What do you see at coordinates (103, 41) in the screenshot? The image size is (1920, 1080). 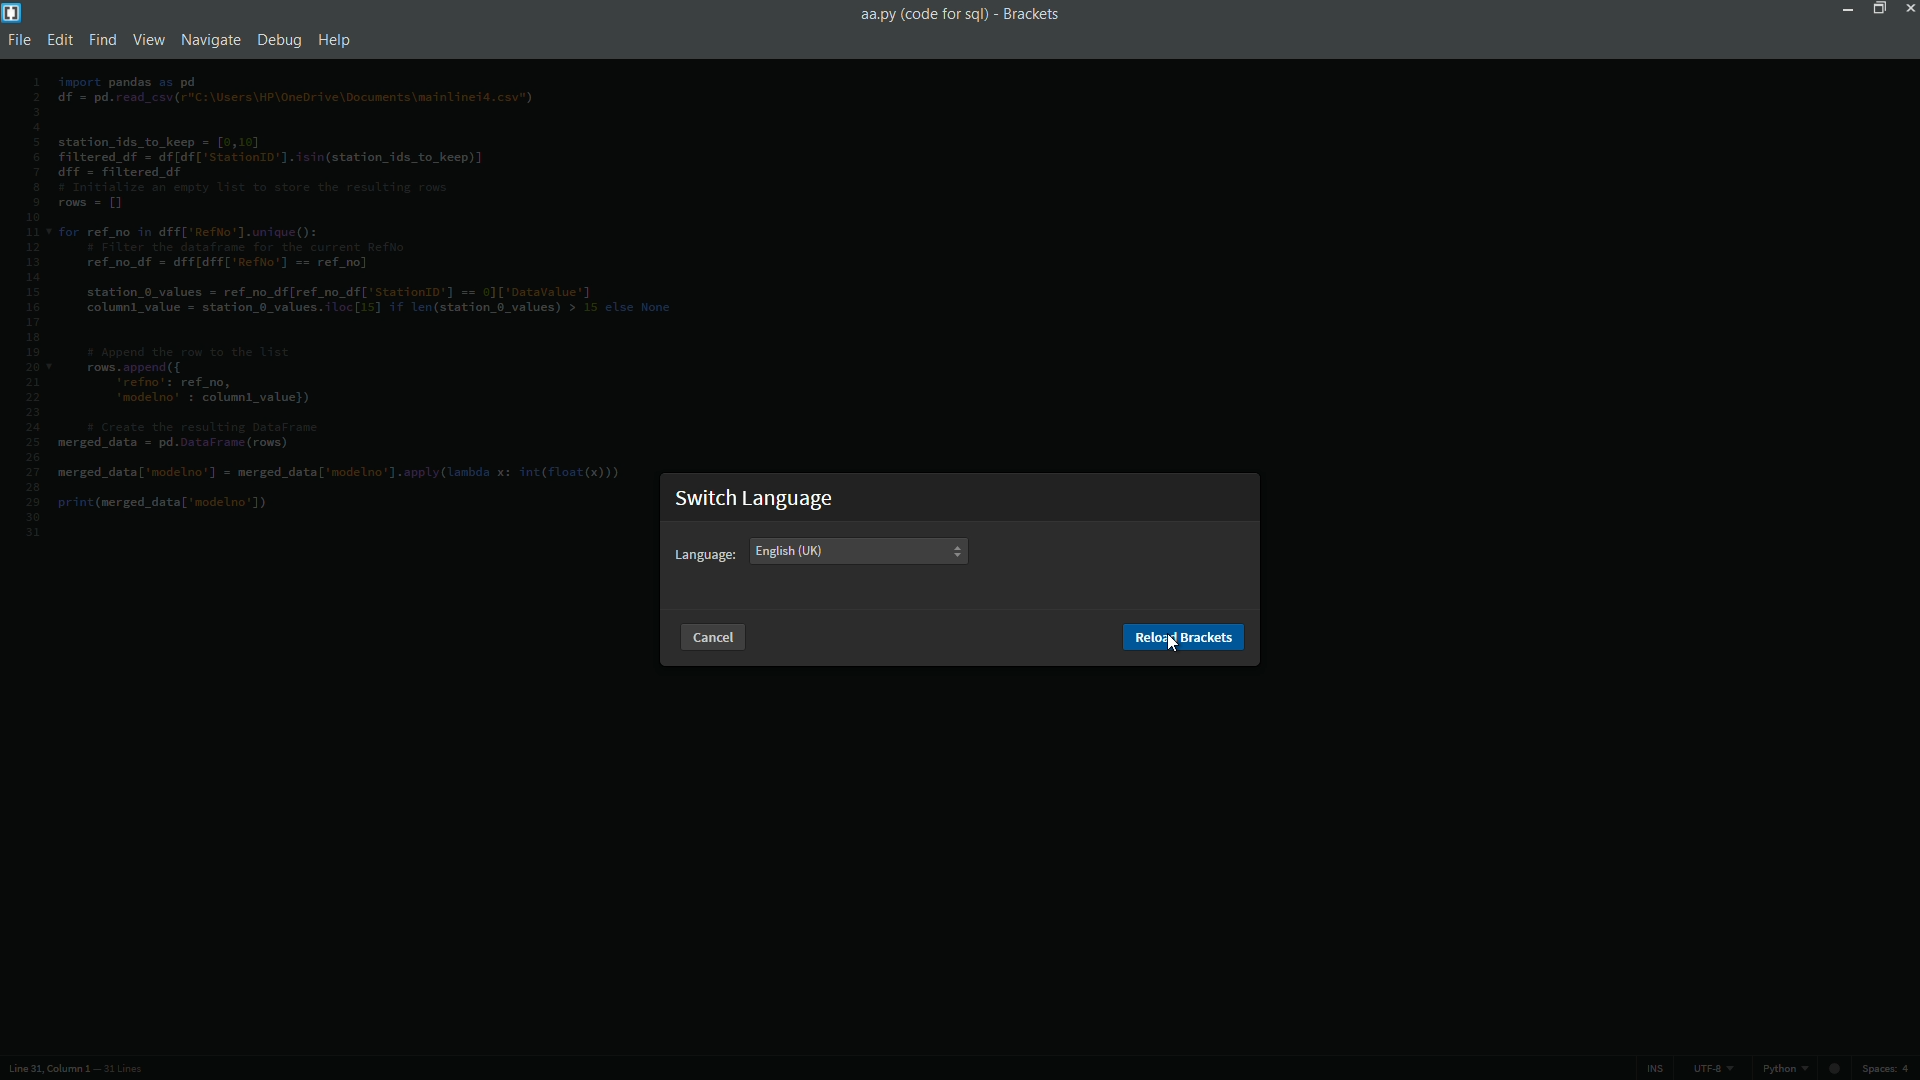 I see `find menu` at bounding box center [103, 41].